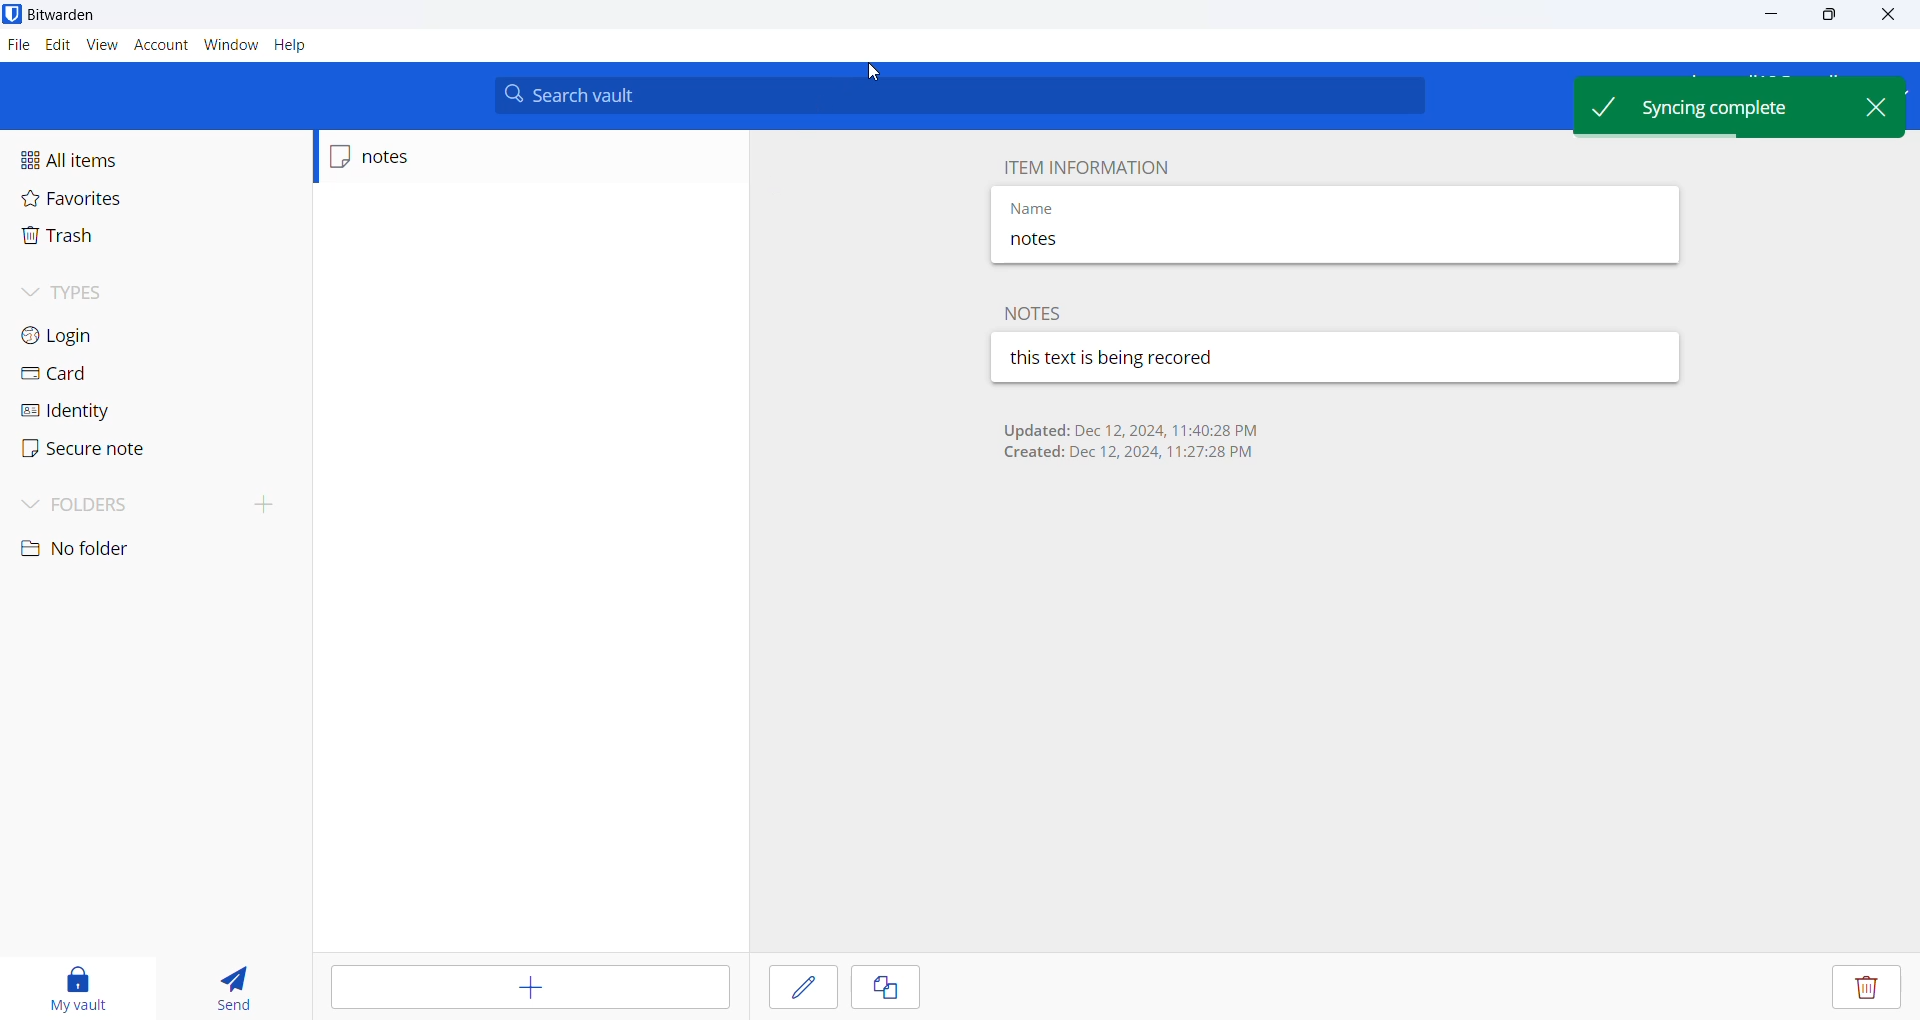 The height and width of the screenshot is (1020, 1920). I want to click on edit, so click(802, 986).